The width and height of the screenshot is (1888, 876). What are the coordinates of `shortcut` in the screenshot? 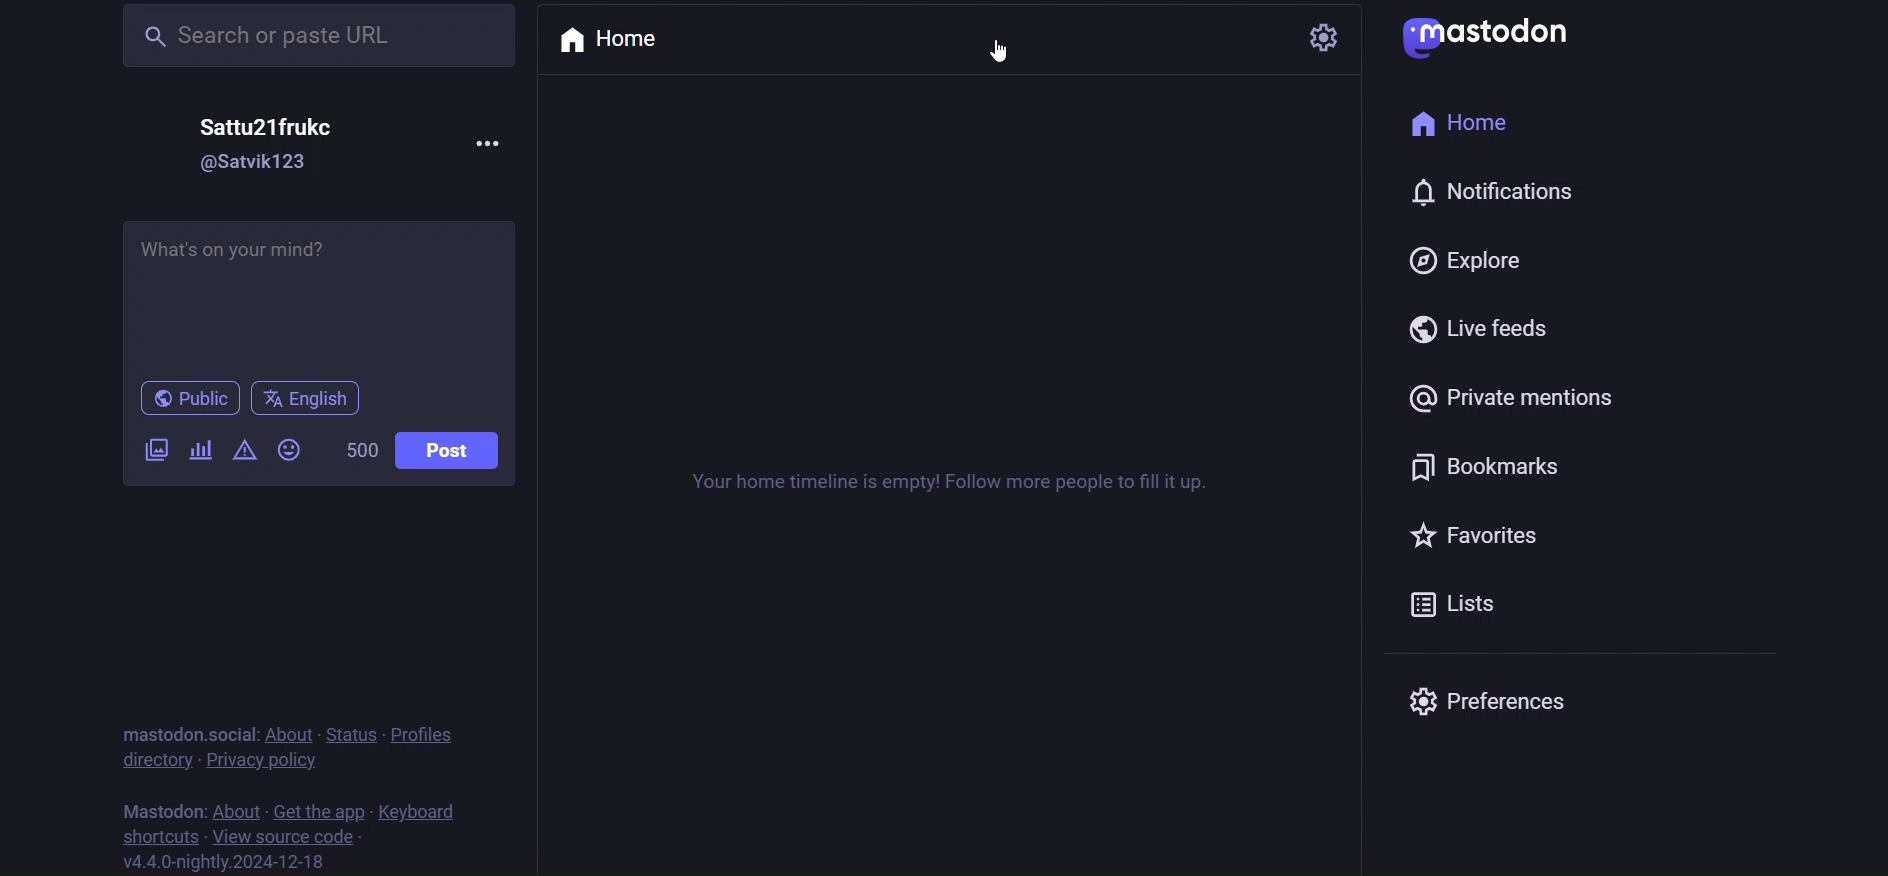 It's located at (163, 834).